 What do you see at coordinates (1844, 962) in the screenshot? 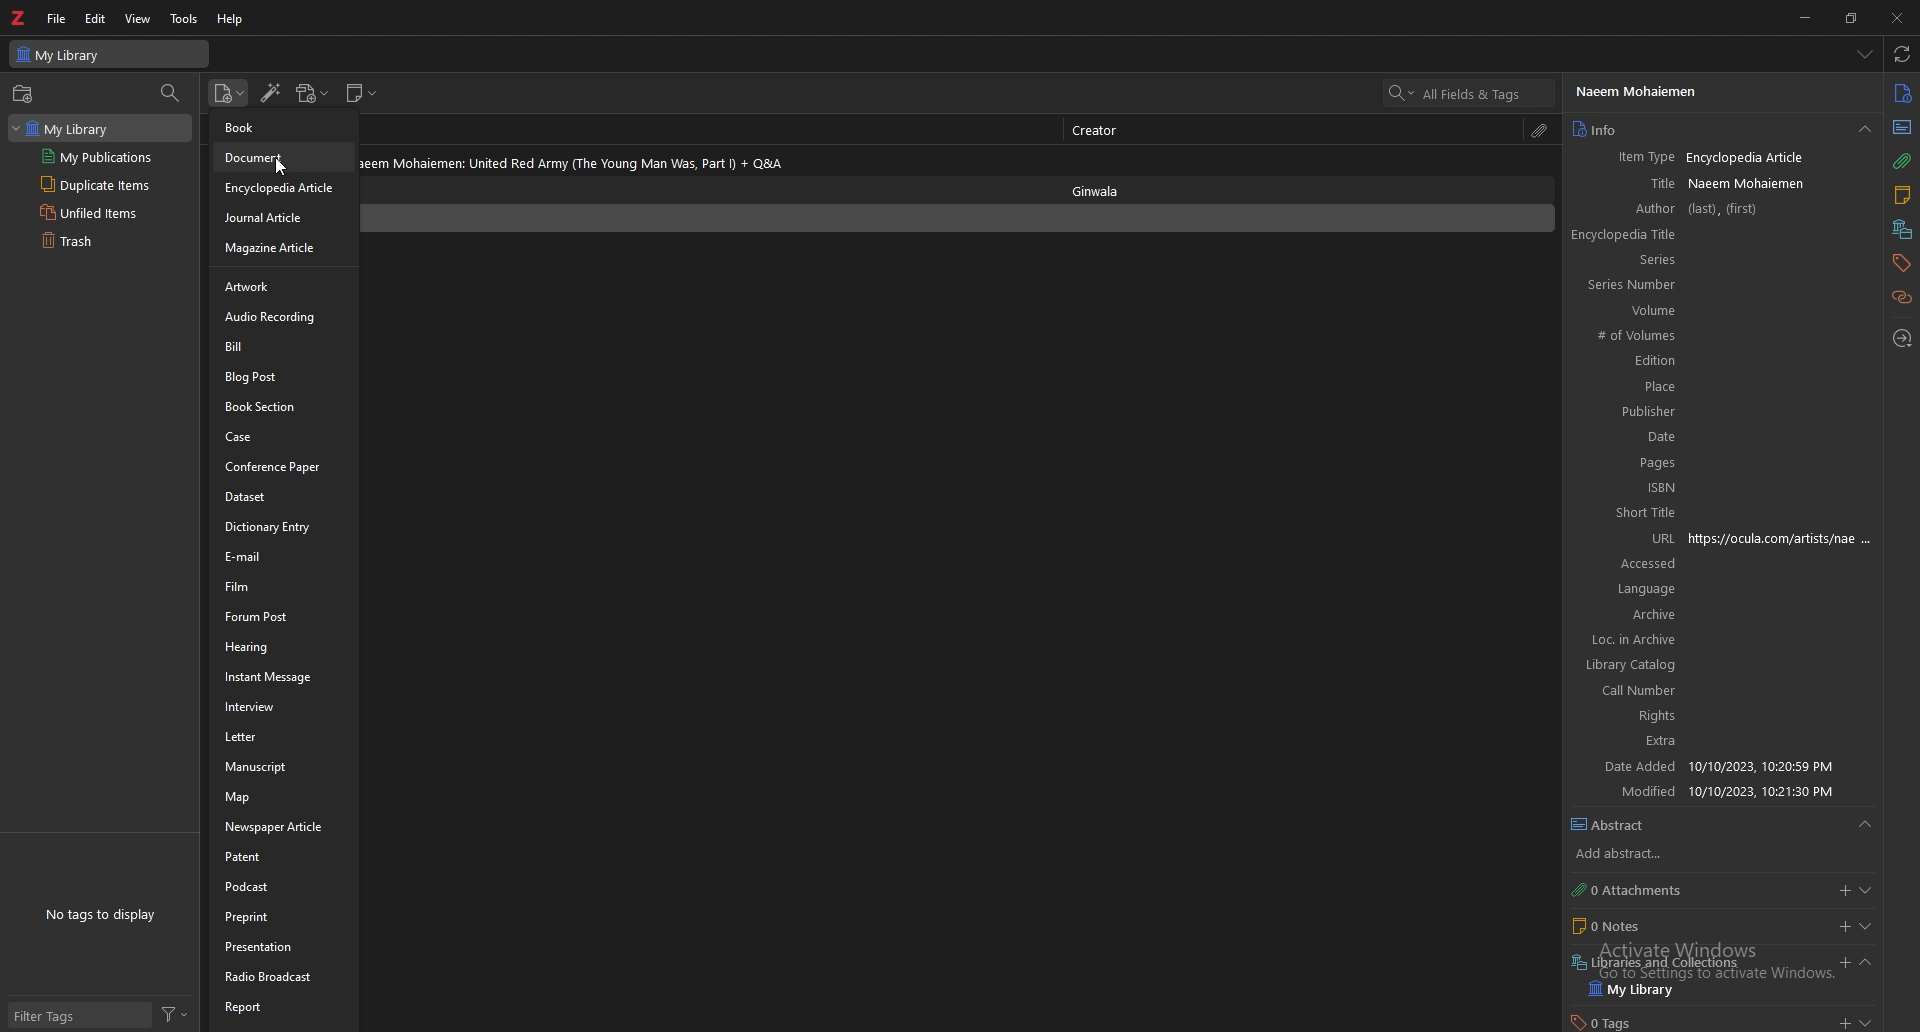
I see `add libraries and collection` at bounding box center [1844, 962].